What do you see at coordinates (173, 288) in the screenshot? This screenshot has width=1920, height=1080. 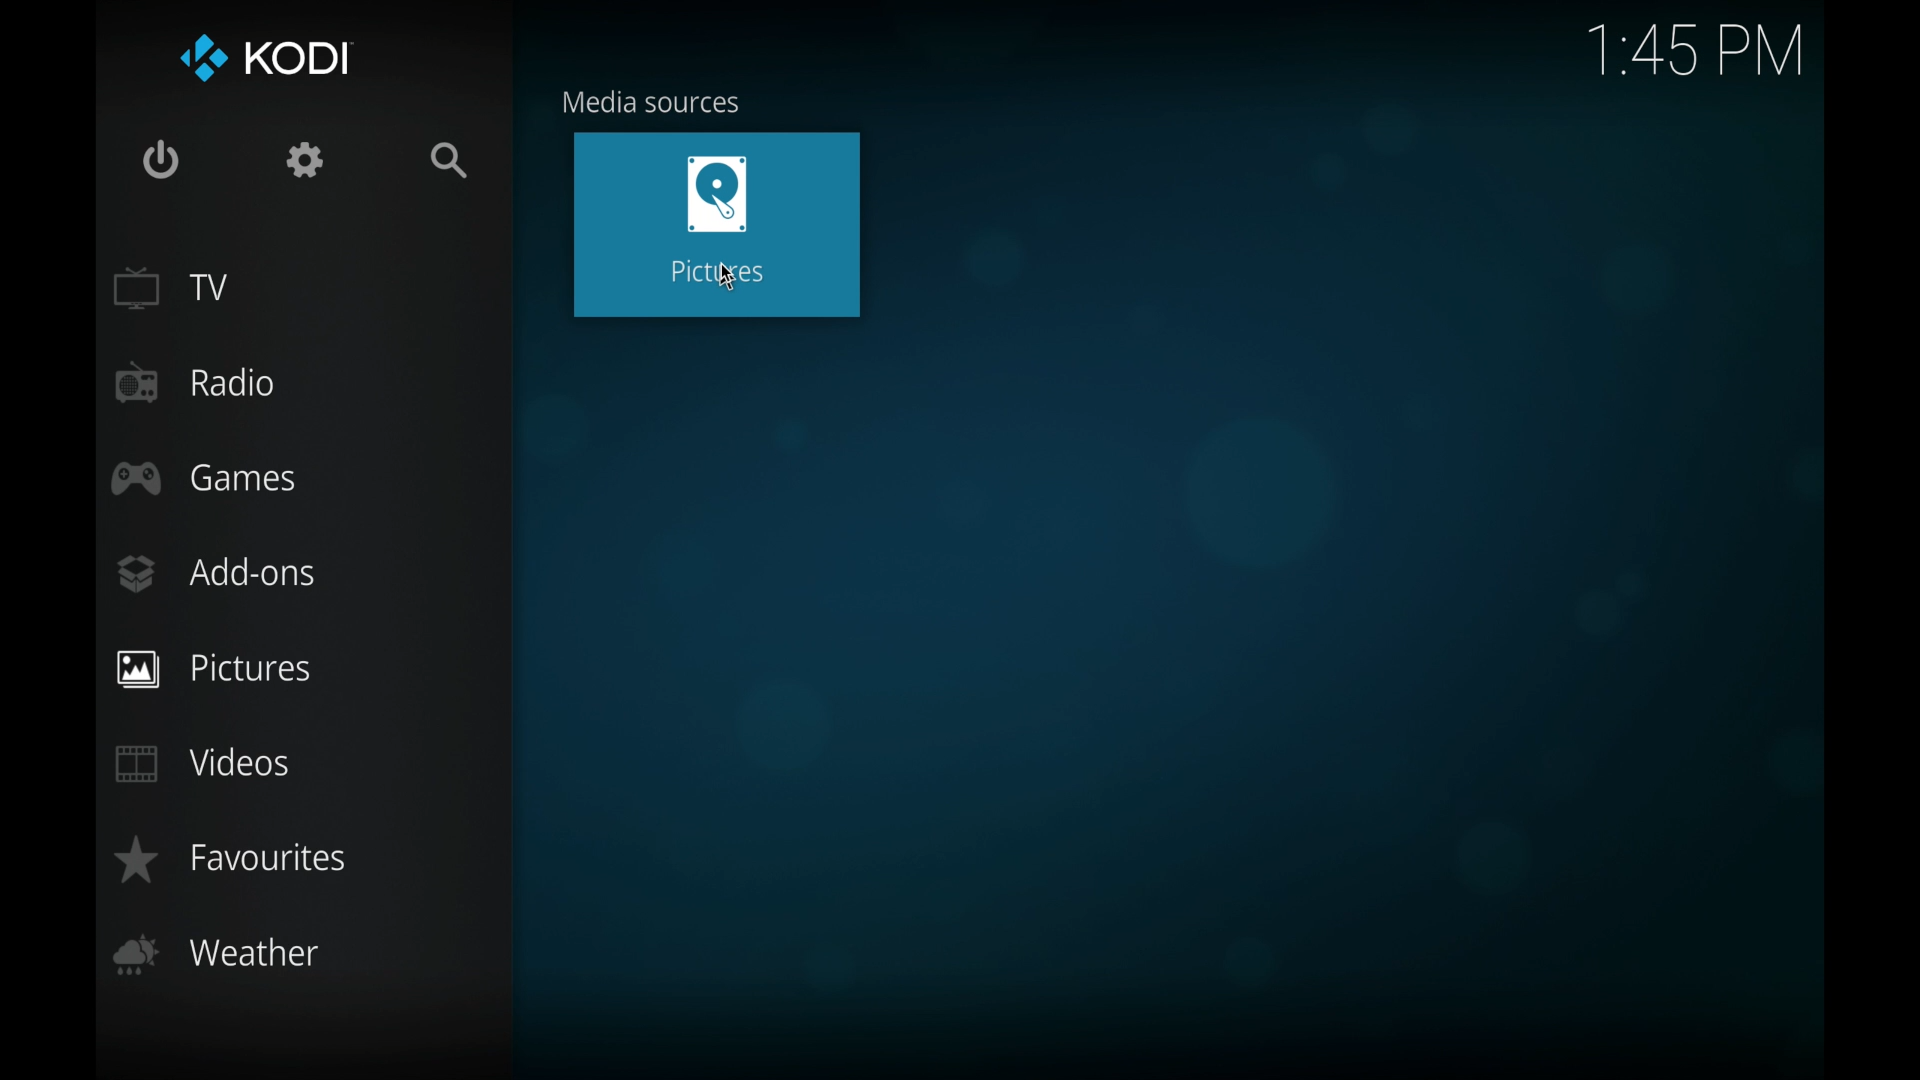 I see `TV` at bounding box center [173, 288].